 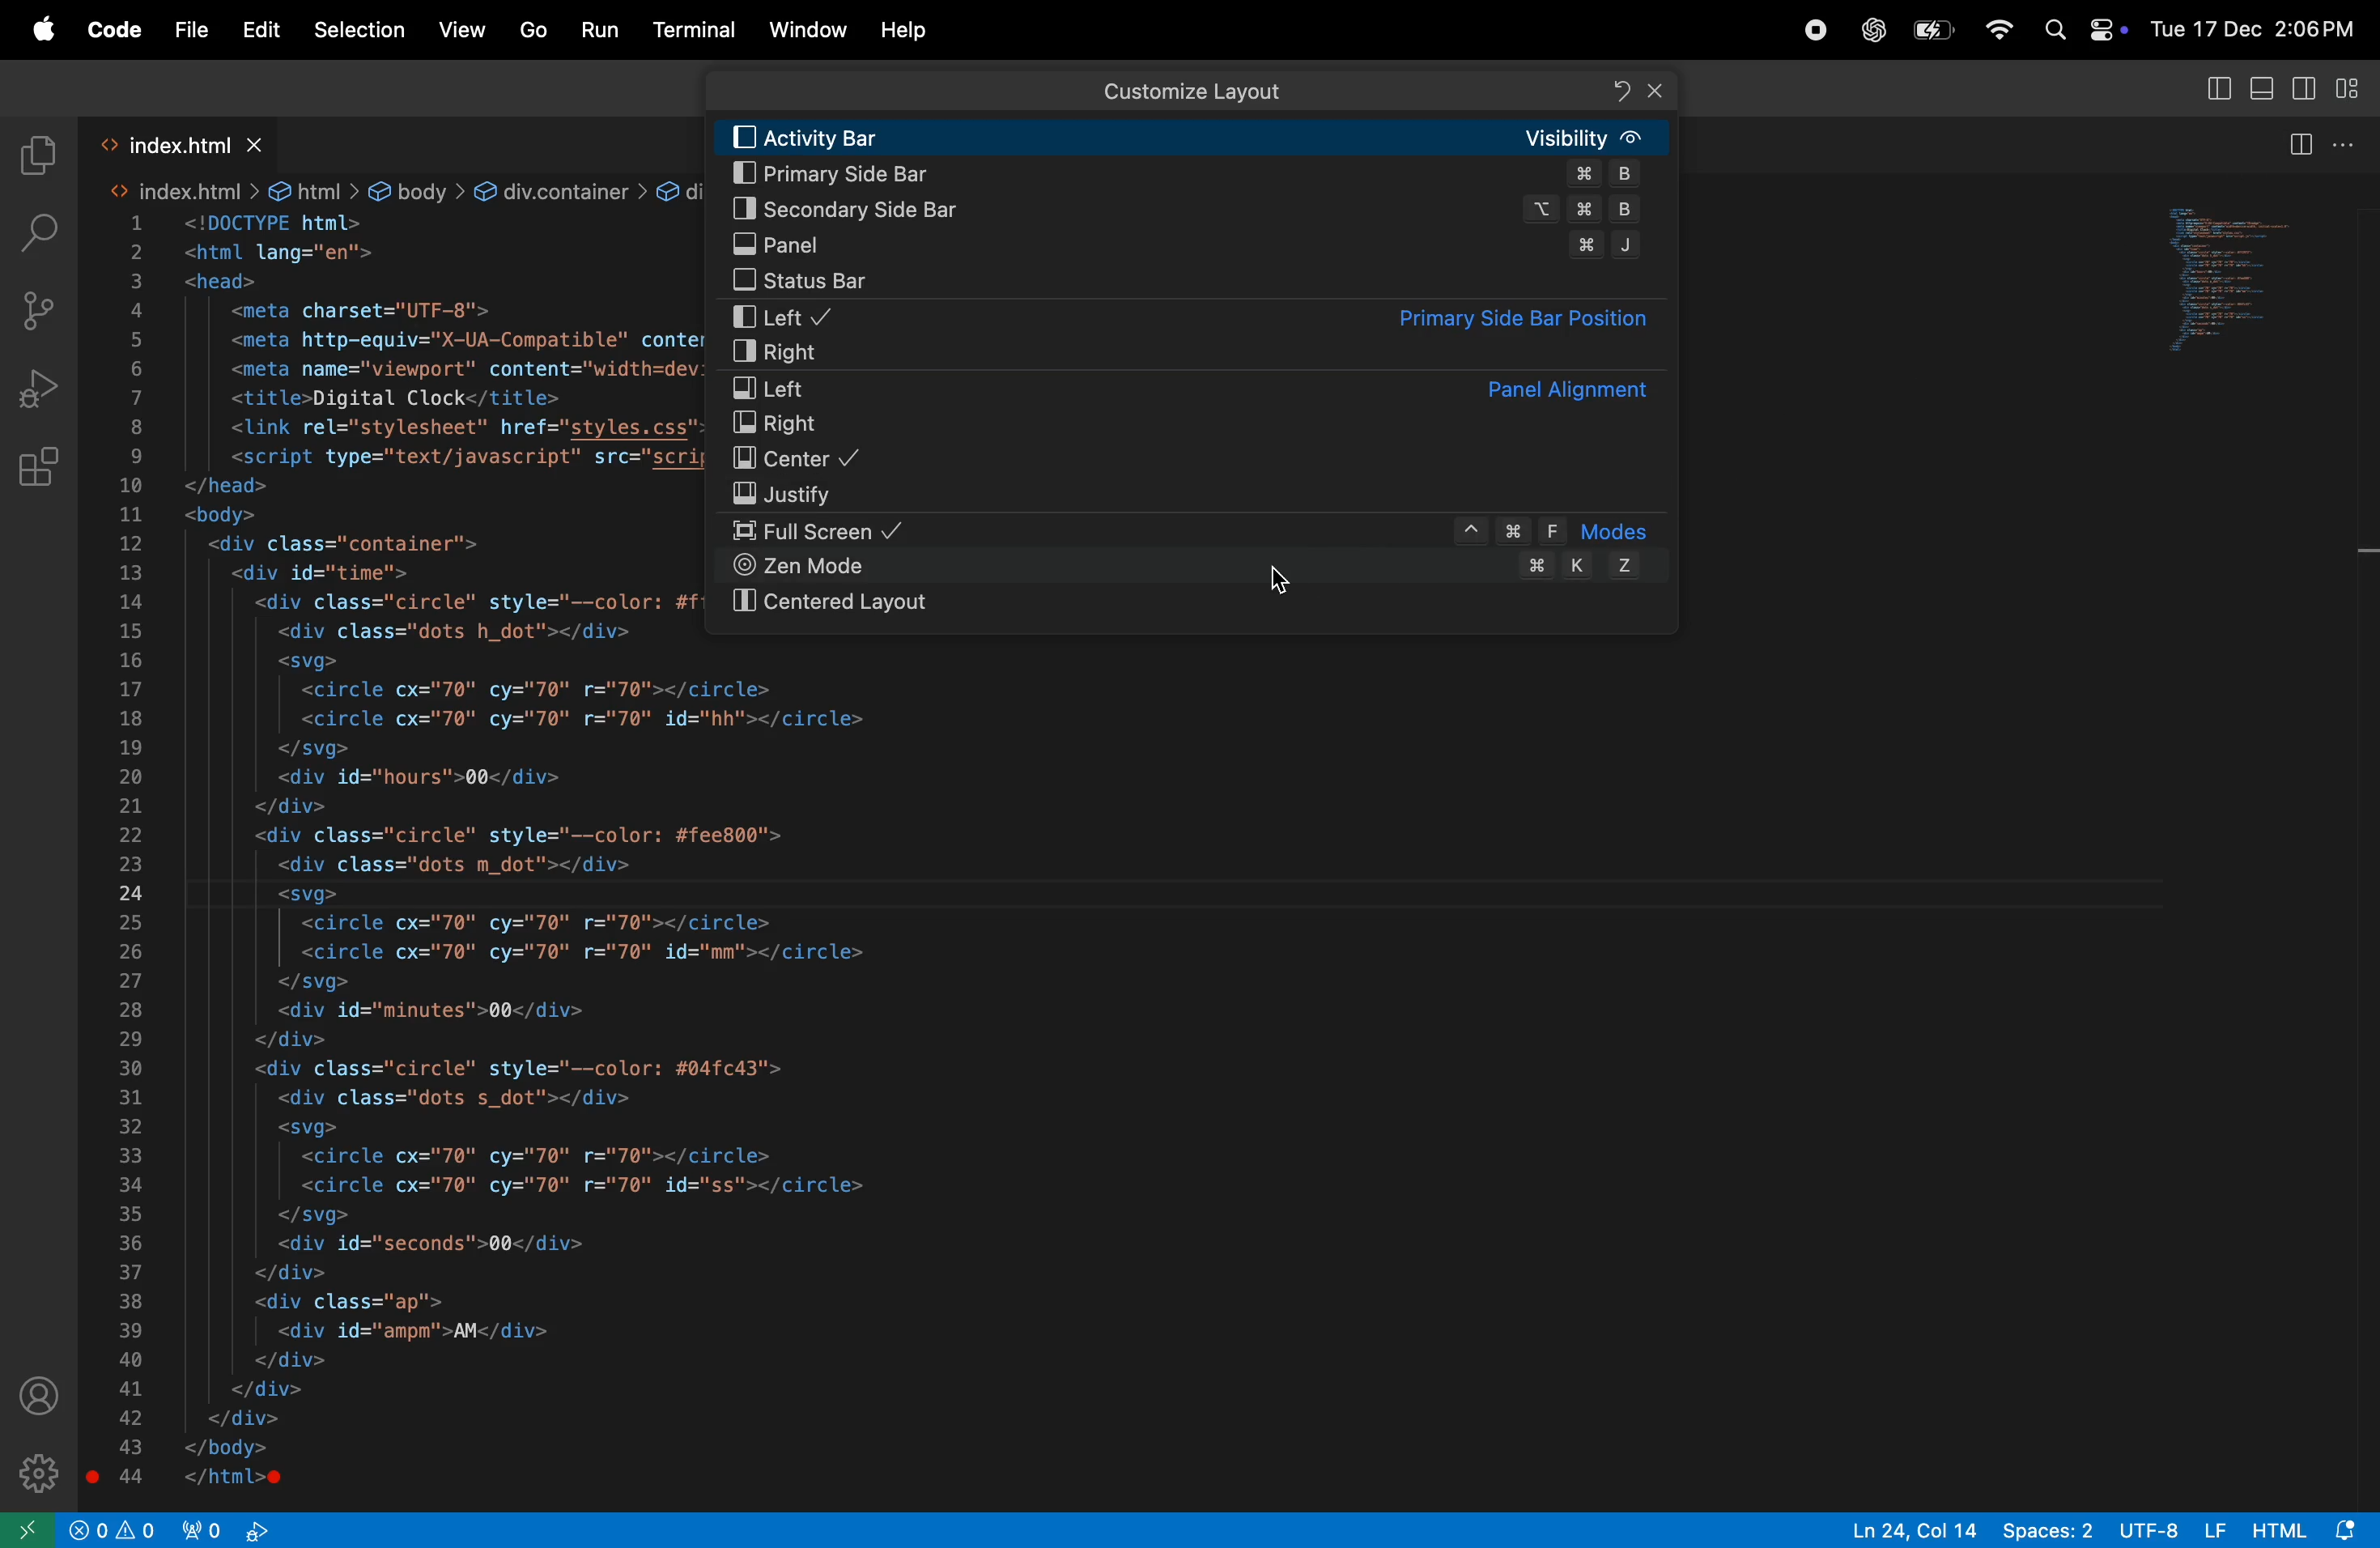 What do you see at coordinates (2353, 88) in the screenshot?
I see `customize layout` at bounding box center [2353, 88].